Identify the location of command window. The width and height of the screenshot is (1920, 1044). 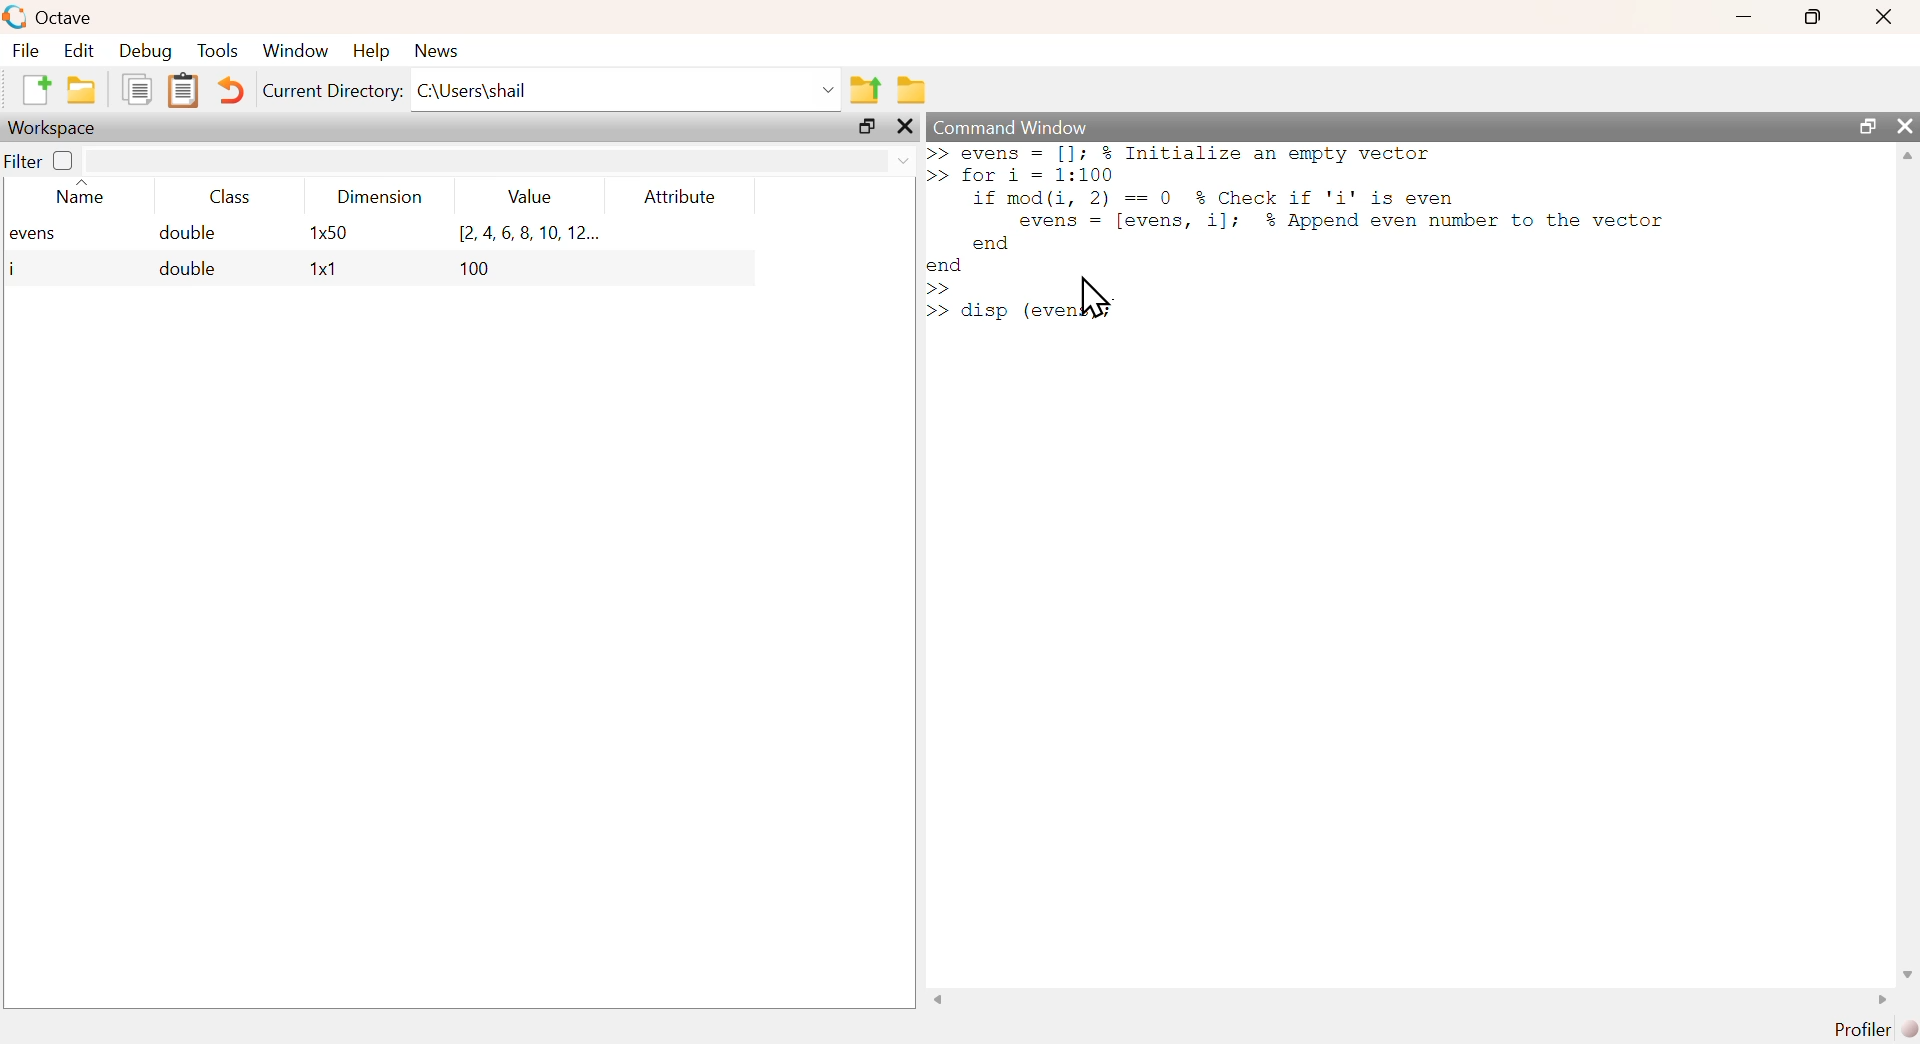
(1018, 126).